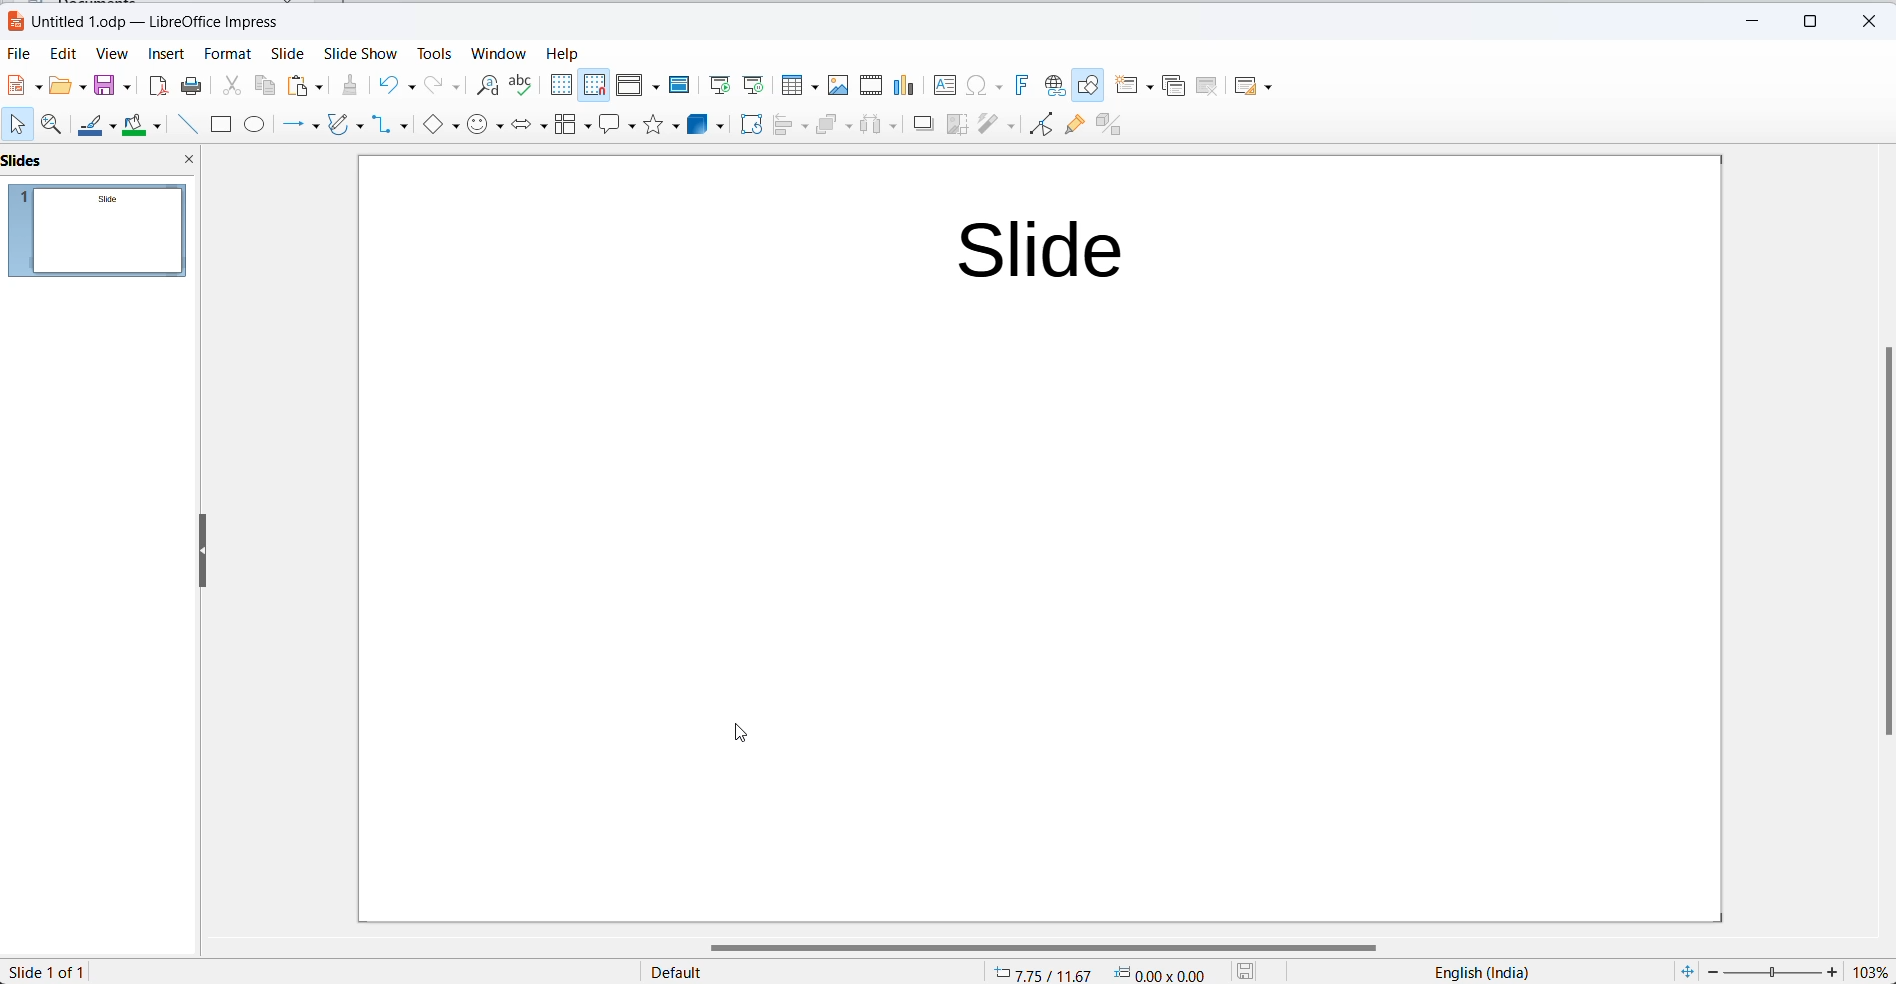 Image resolution: width=1896 pixels, height=984 pixels. Describe the element at coordinates (56, 971) in the screenshot. I see `slide number` at that location.